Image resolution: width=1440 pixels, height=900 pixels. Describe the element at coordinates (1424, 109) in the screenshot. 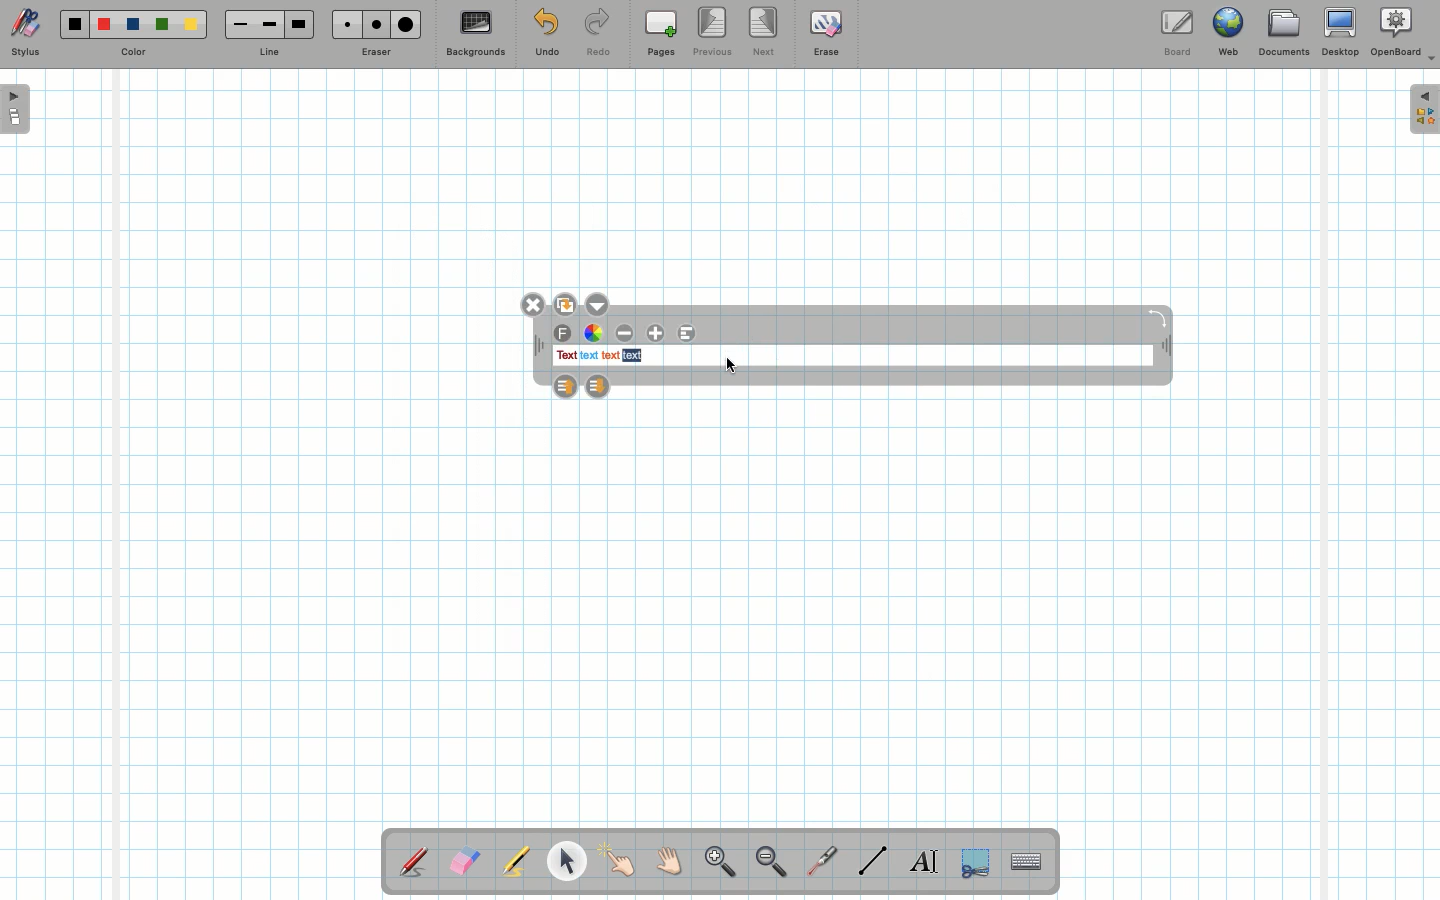

I see `Expand` at that location.